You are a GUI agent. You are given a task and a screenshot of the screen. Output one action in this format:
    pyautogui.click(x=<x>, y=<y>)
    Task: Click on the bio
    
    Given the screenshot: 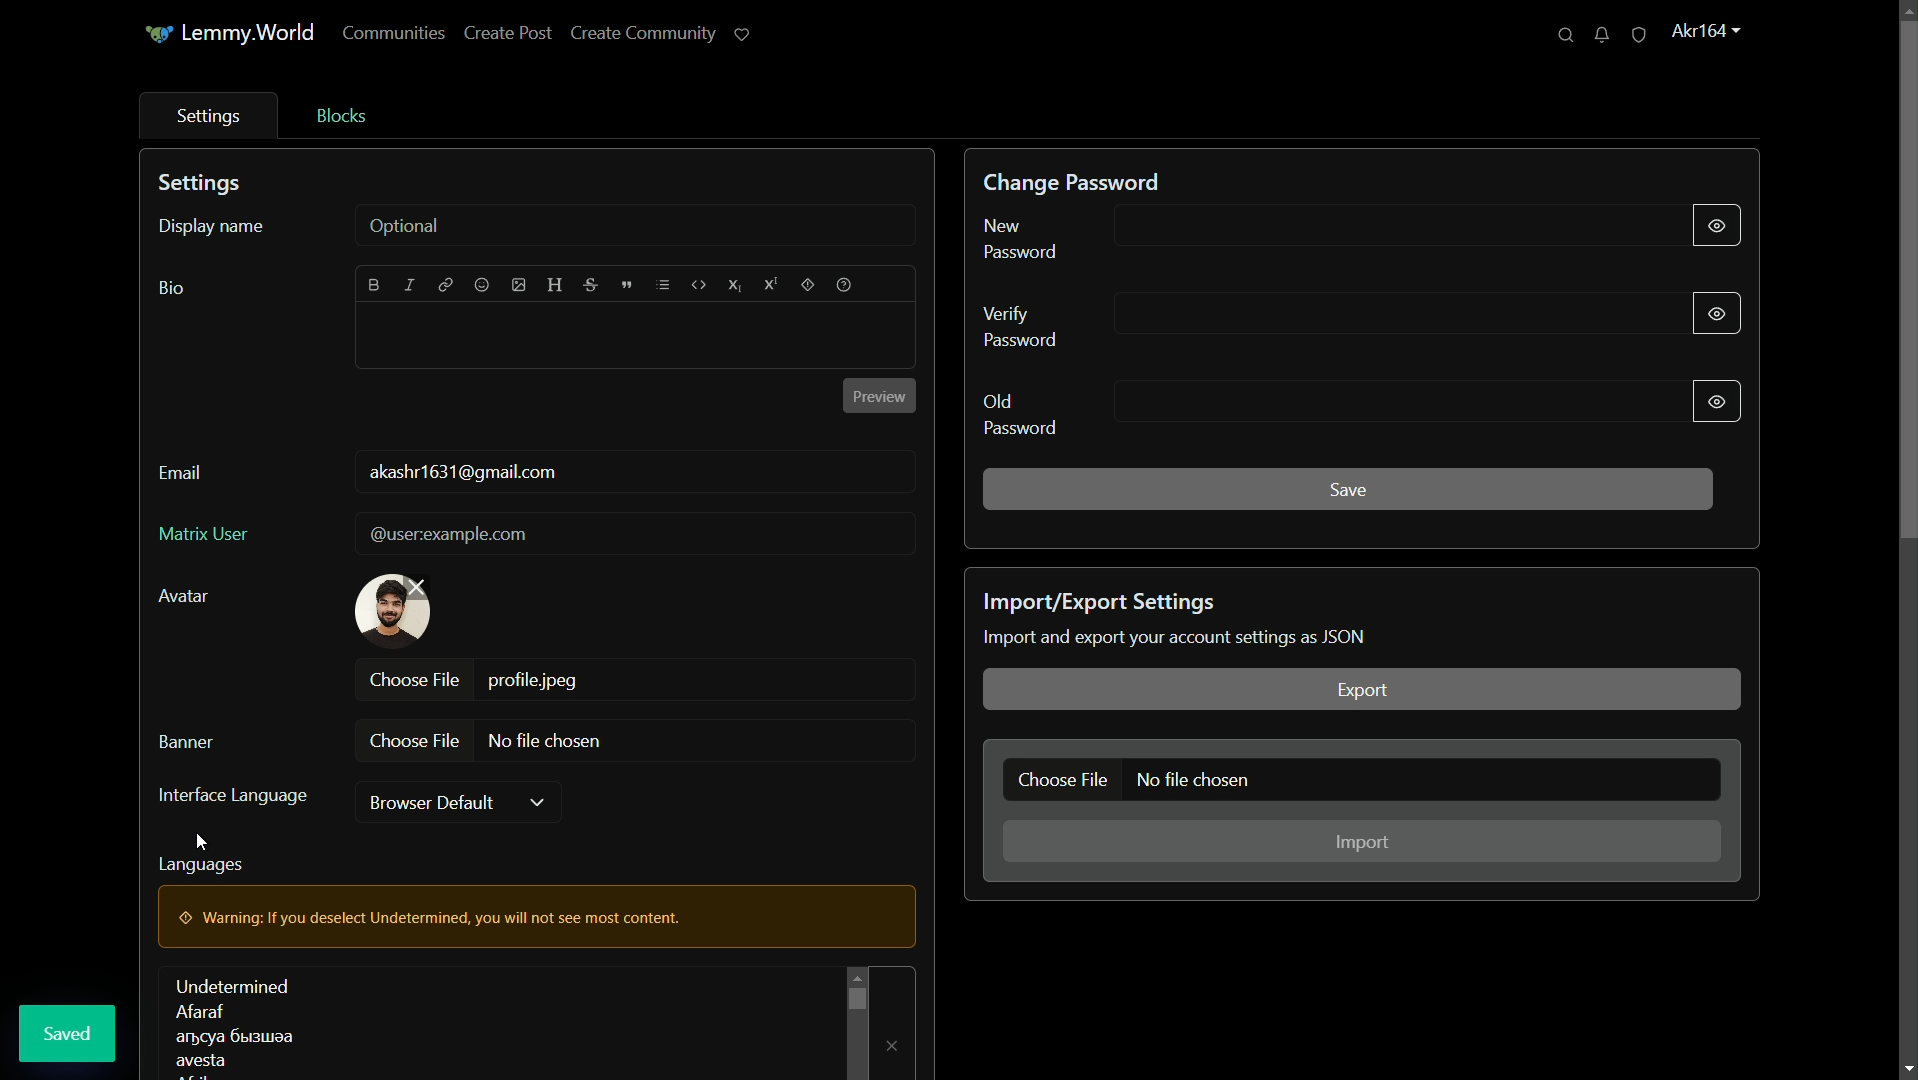 What is the action you would take?
    pyautogui.click(x=170, y=289)
    